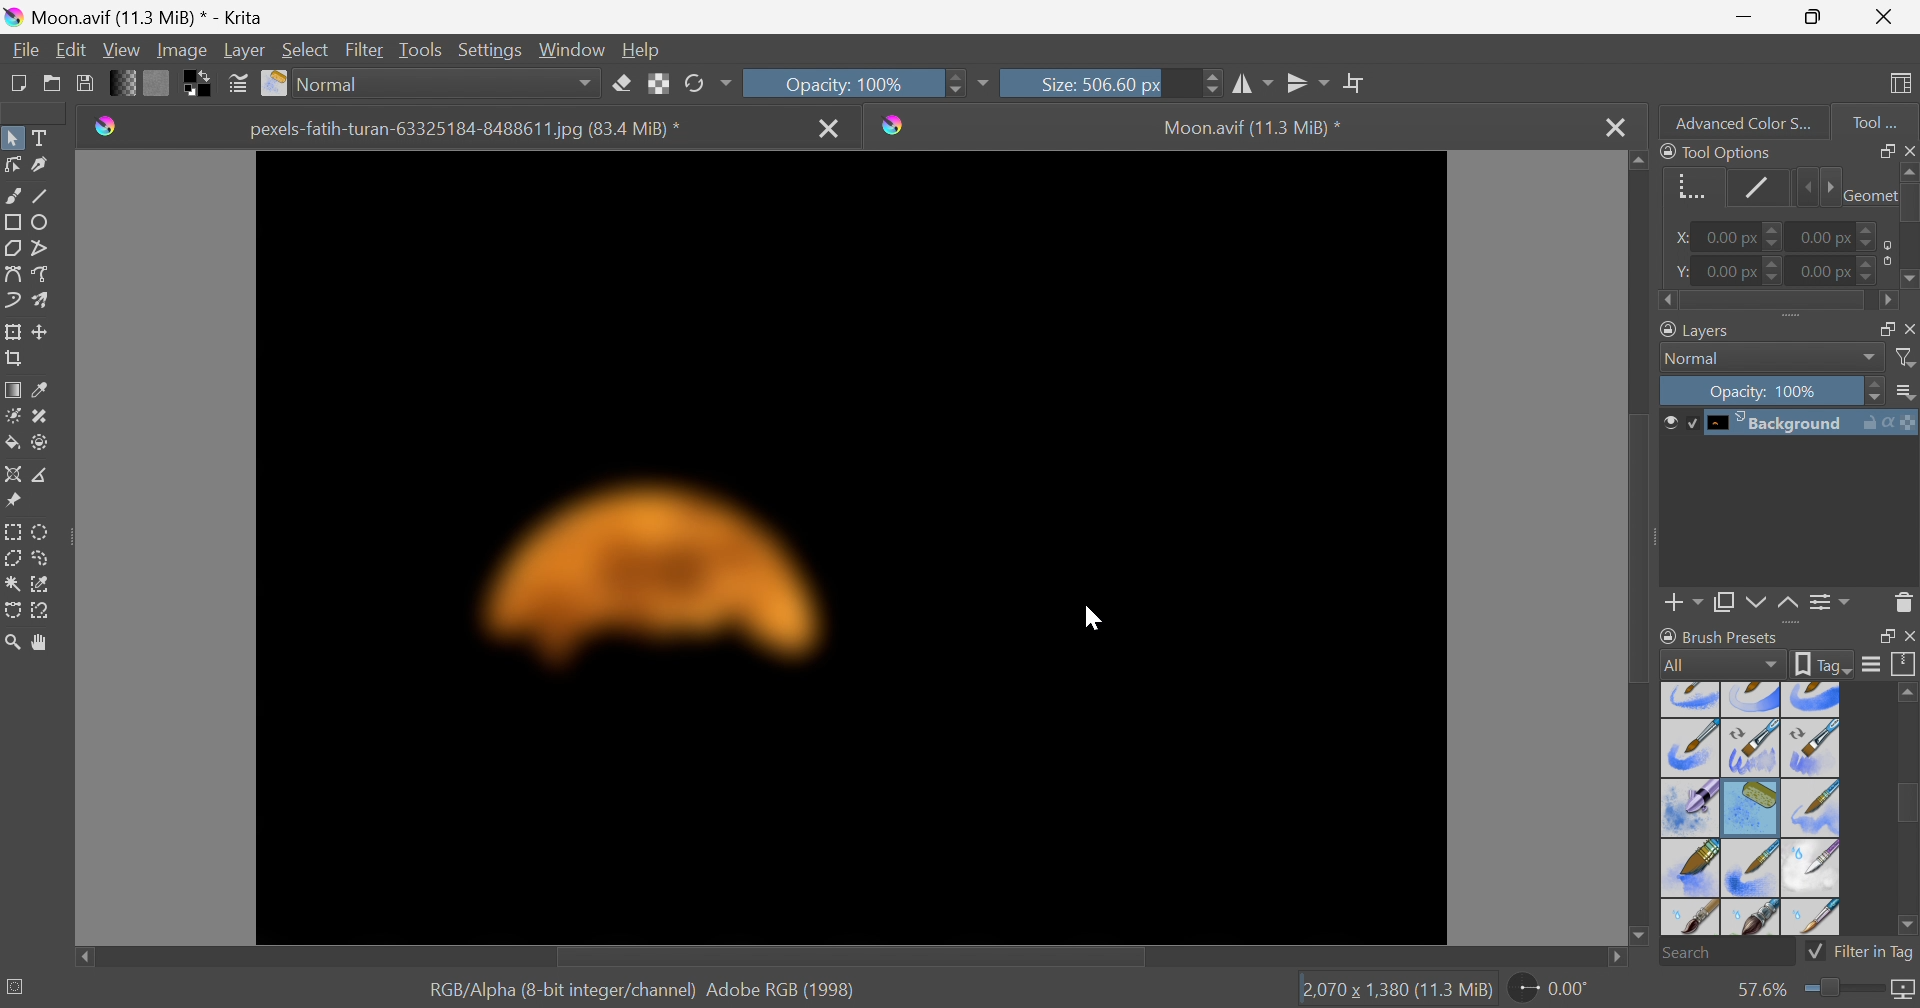  What do you see at coordinates (12, 416) in the screenshot?
I see `Colorize mask tool` at bounding box center [12, 416].